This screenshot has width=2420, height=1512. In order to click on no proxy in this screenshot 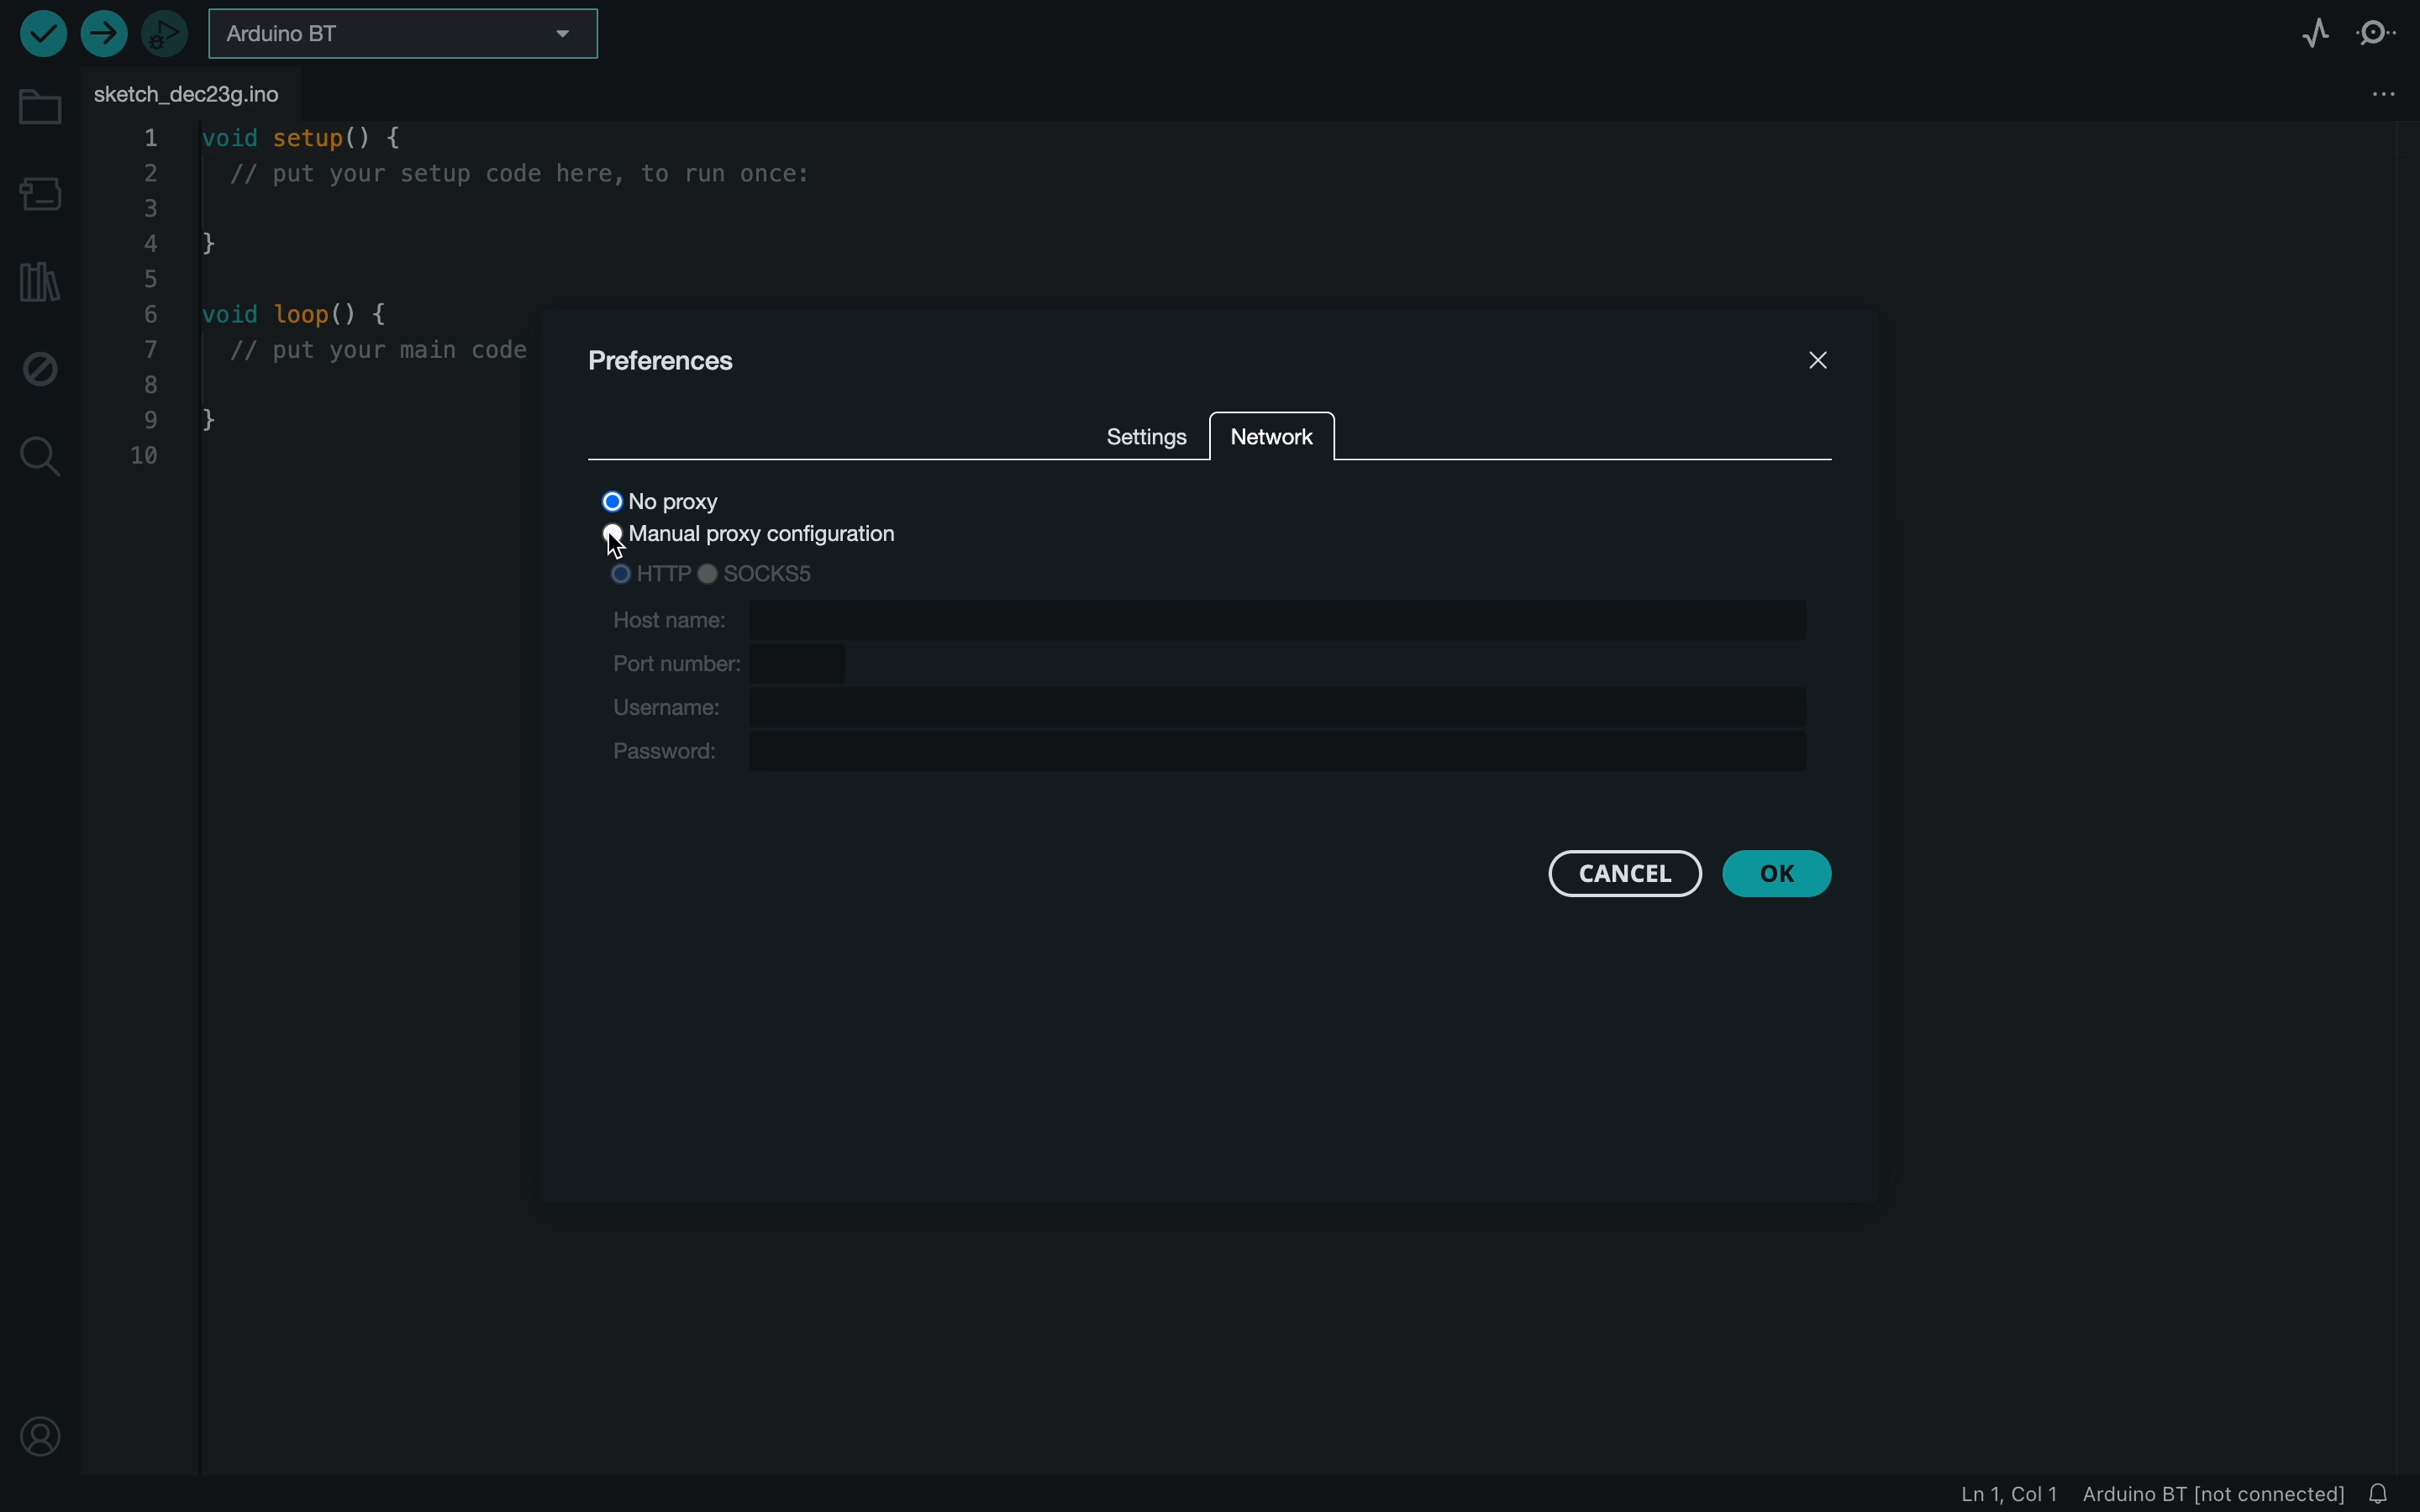, I will do `click(700, 502)`.